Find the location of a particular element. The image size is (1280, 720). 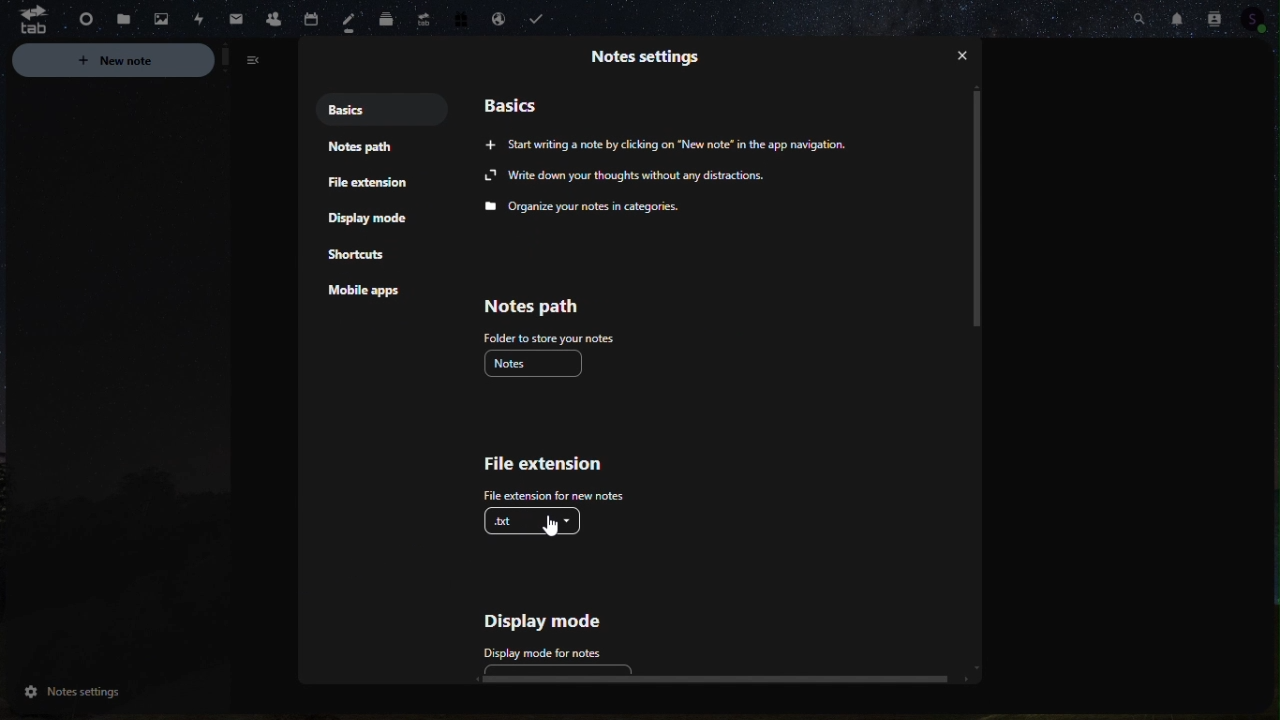

tab is located at coordinates (25, 21).